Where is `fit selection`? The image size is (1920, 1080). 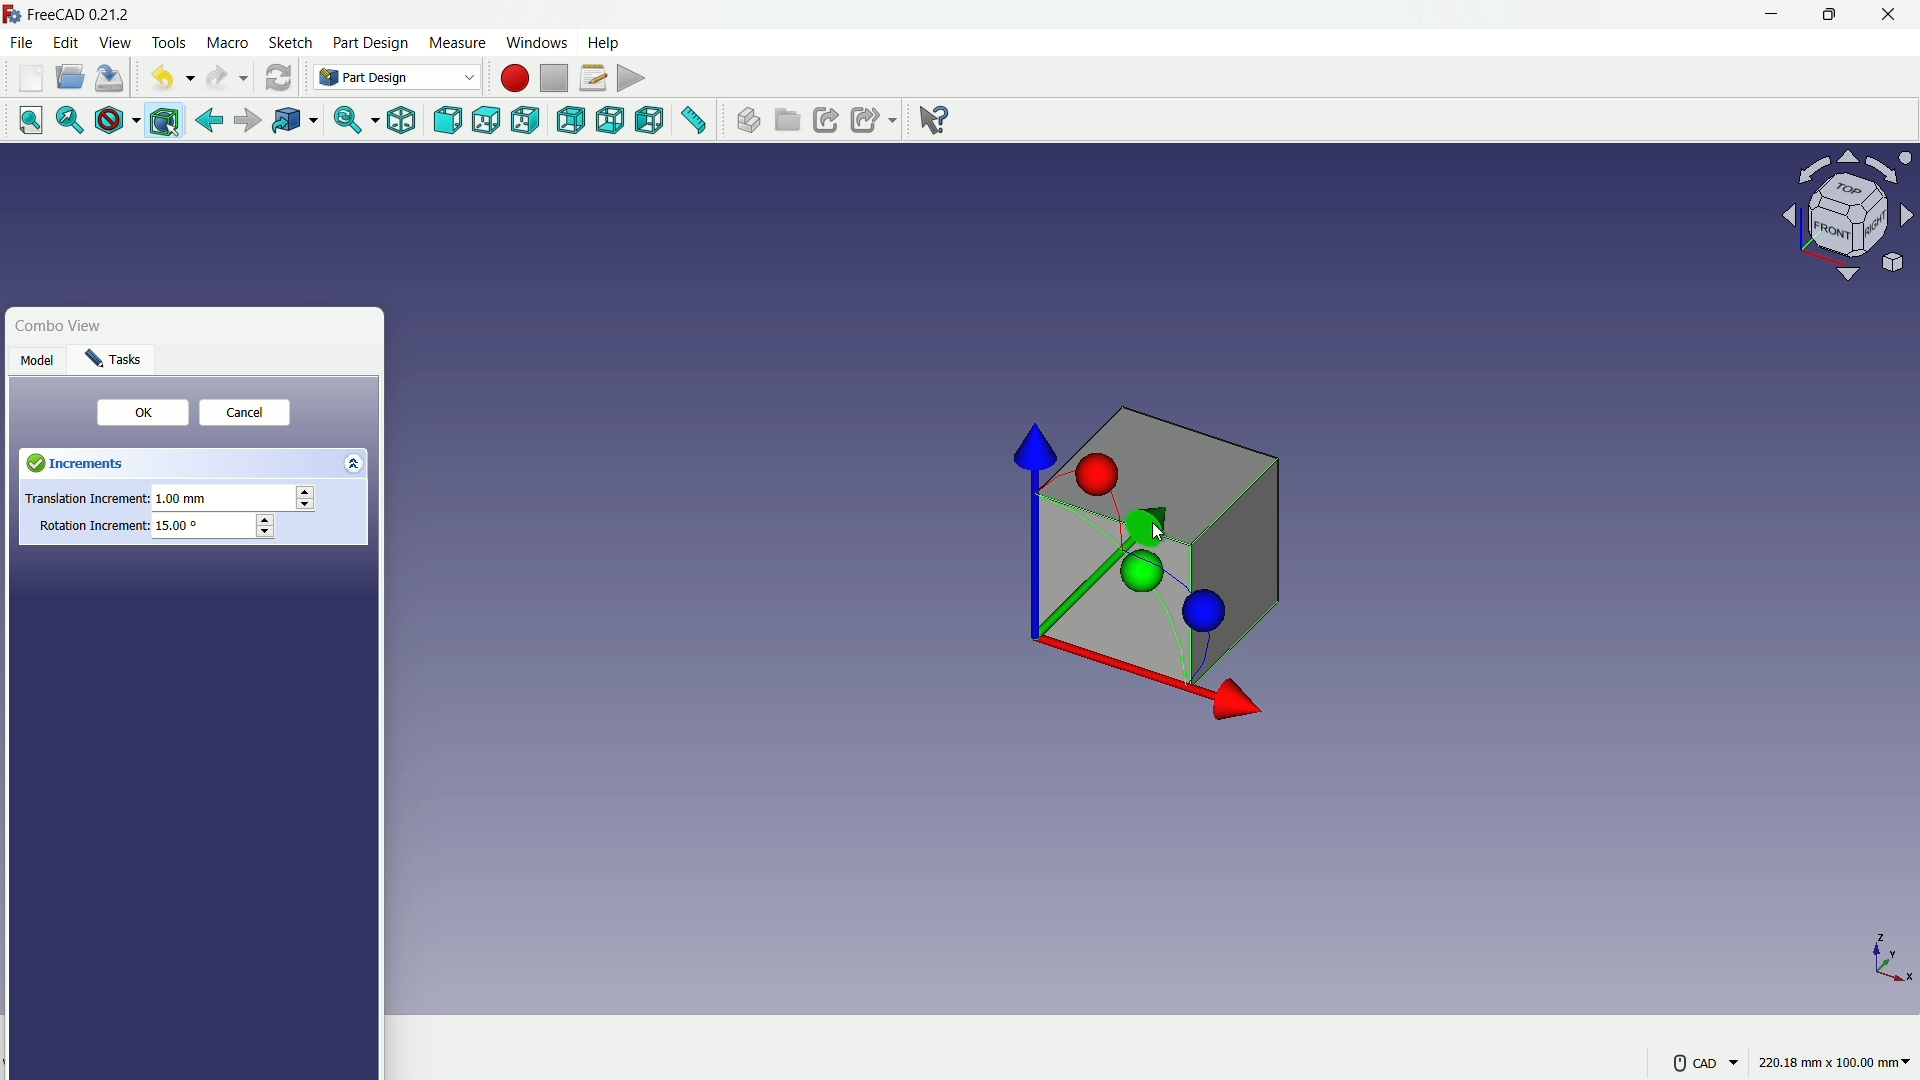
fit selection is located at coordinates (65, 121).